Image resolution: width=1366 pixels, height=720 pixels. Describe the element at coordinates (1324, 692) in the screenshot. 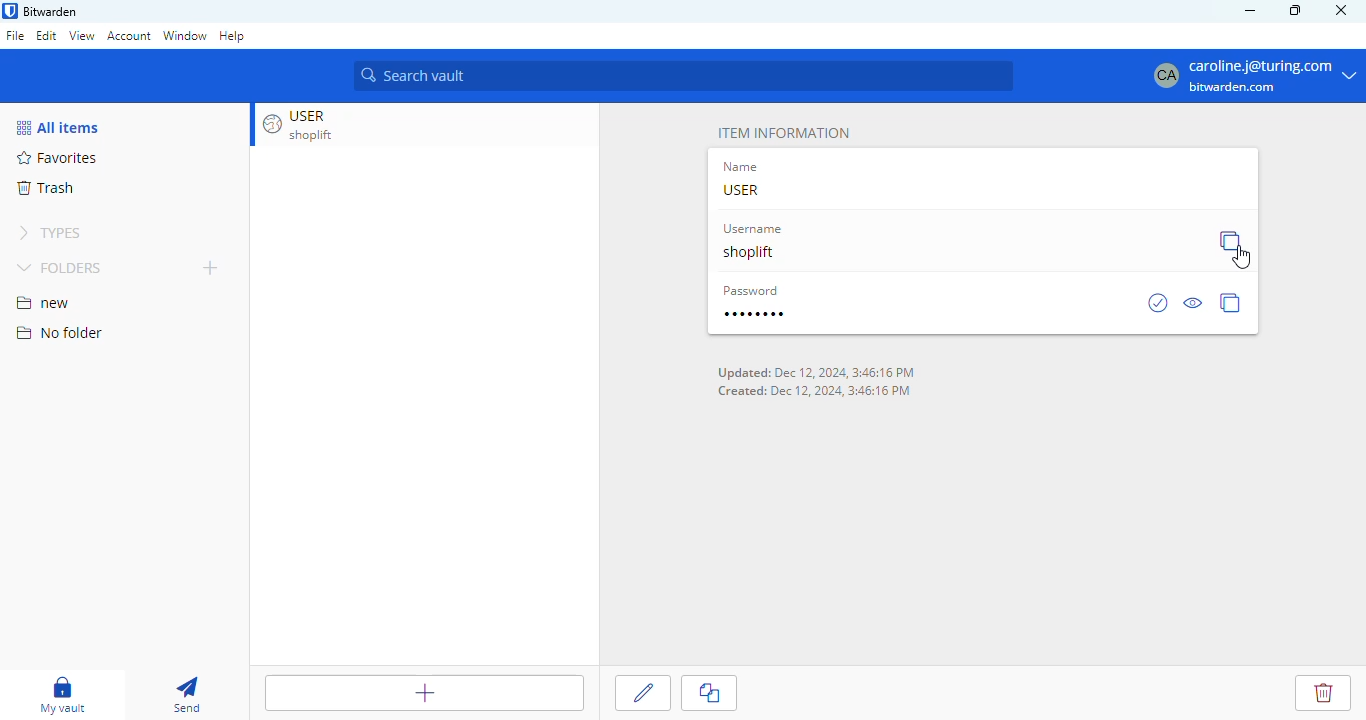

I see `delete` at that location.